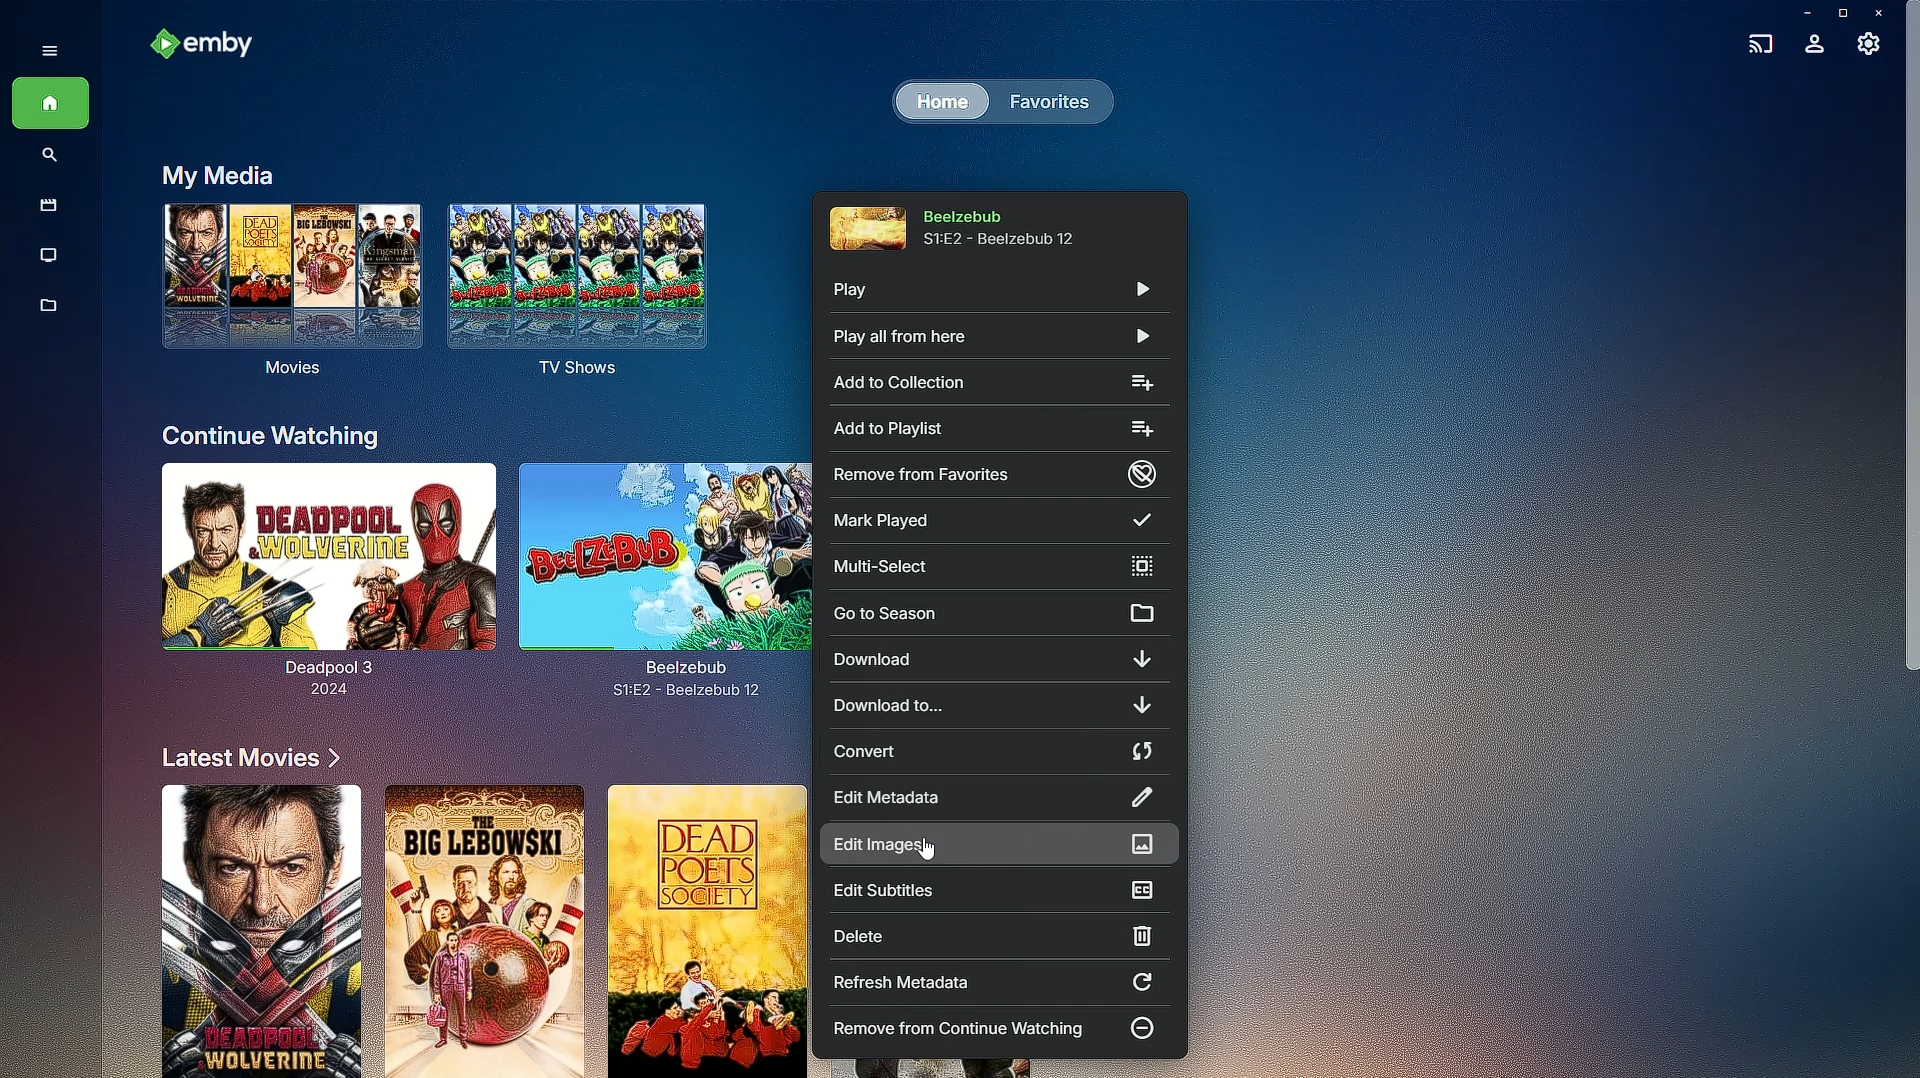 This screenshot has height=1078, width=1920. Describe the element at coordinates (1906, 375) in the screenshot. I see `` at that location.